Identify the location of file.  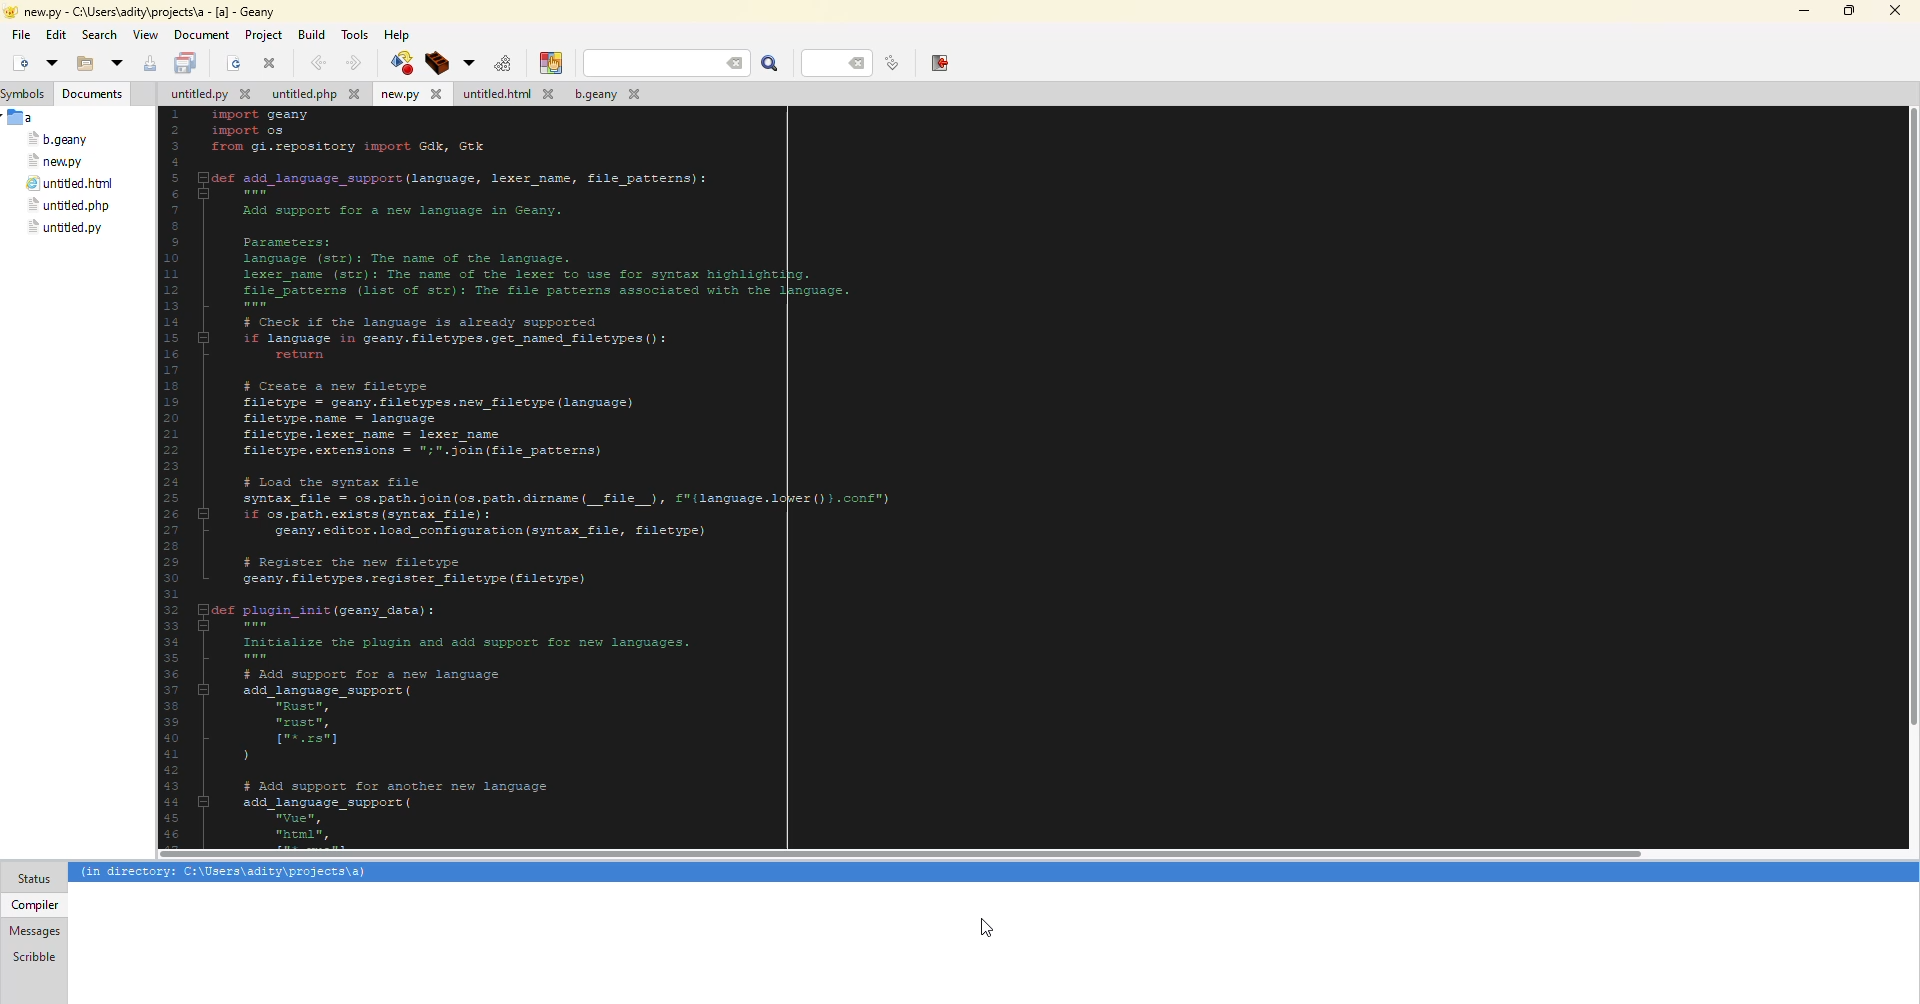
(71, 183).